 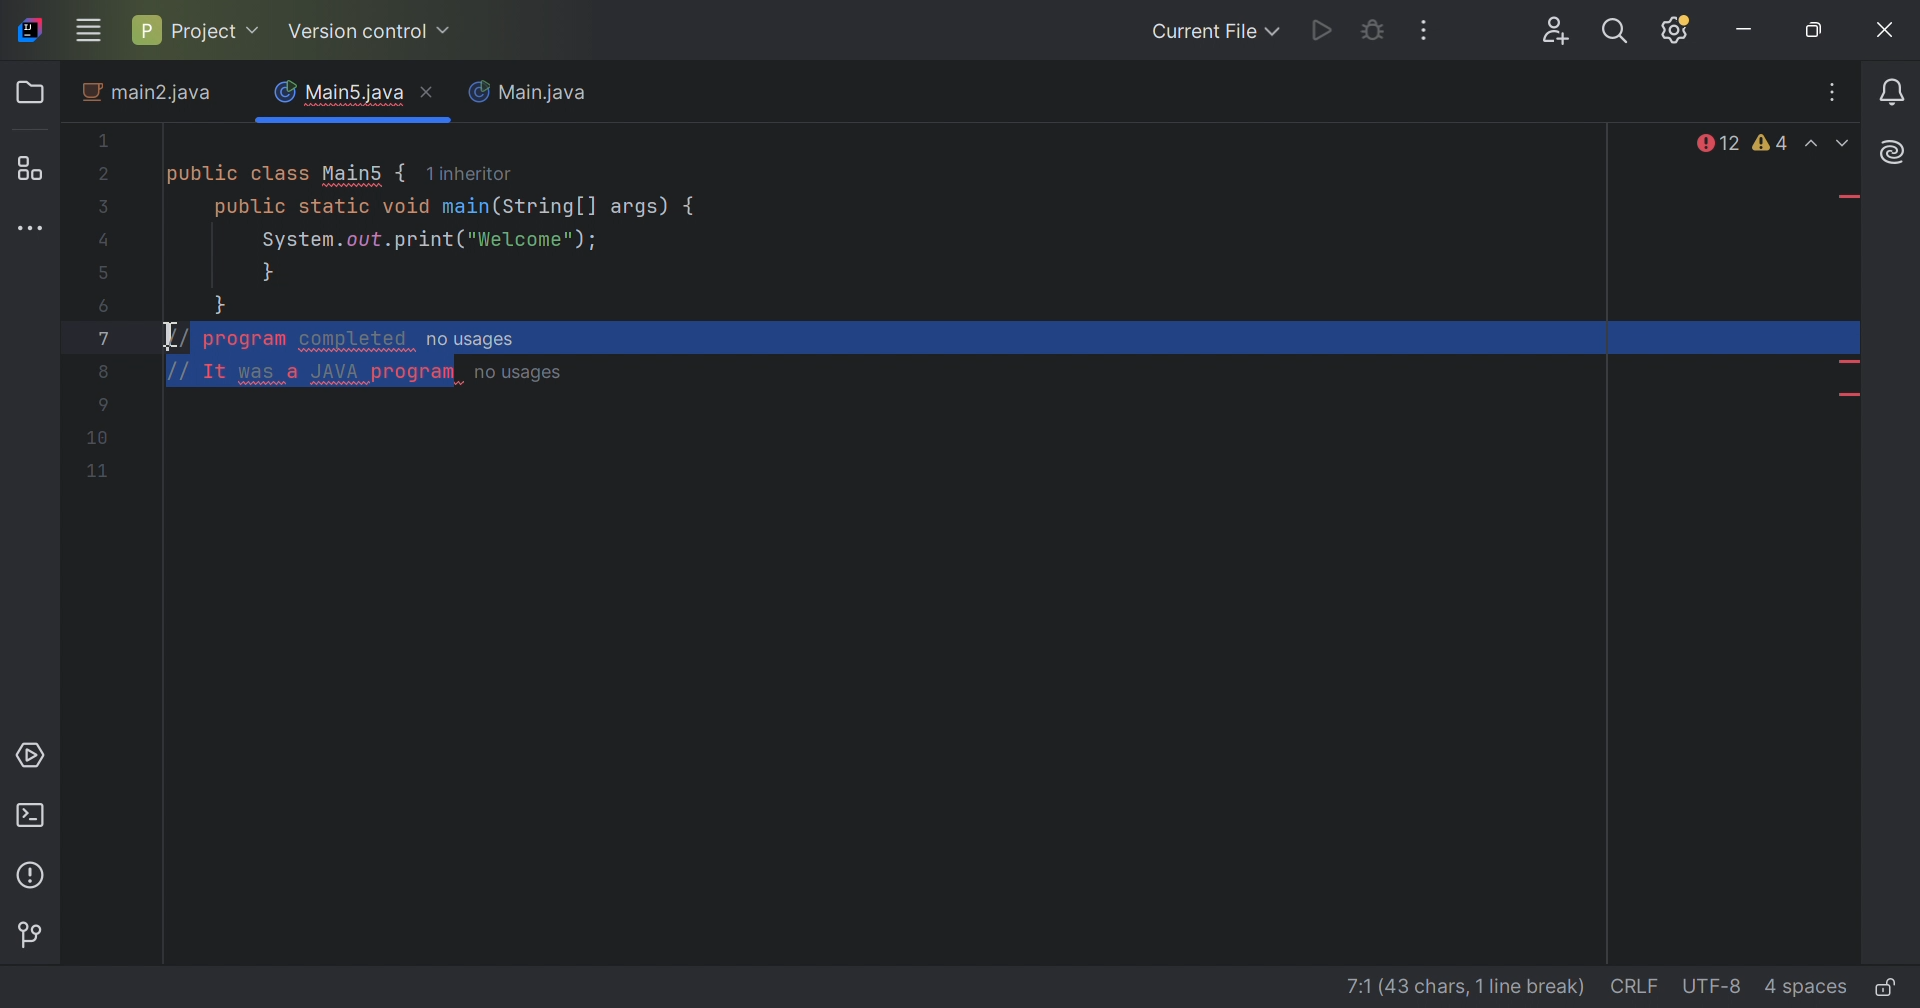 What do you see at coordinates (29, 230) in the screenshot?
I see `More tool windows` at bounding box center [29, 230].